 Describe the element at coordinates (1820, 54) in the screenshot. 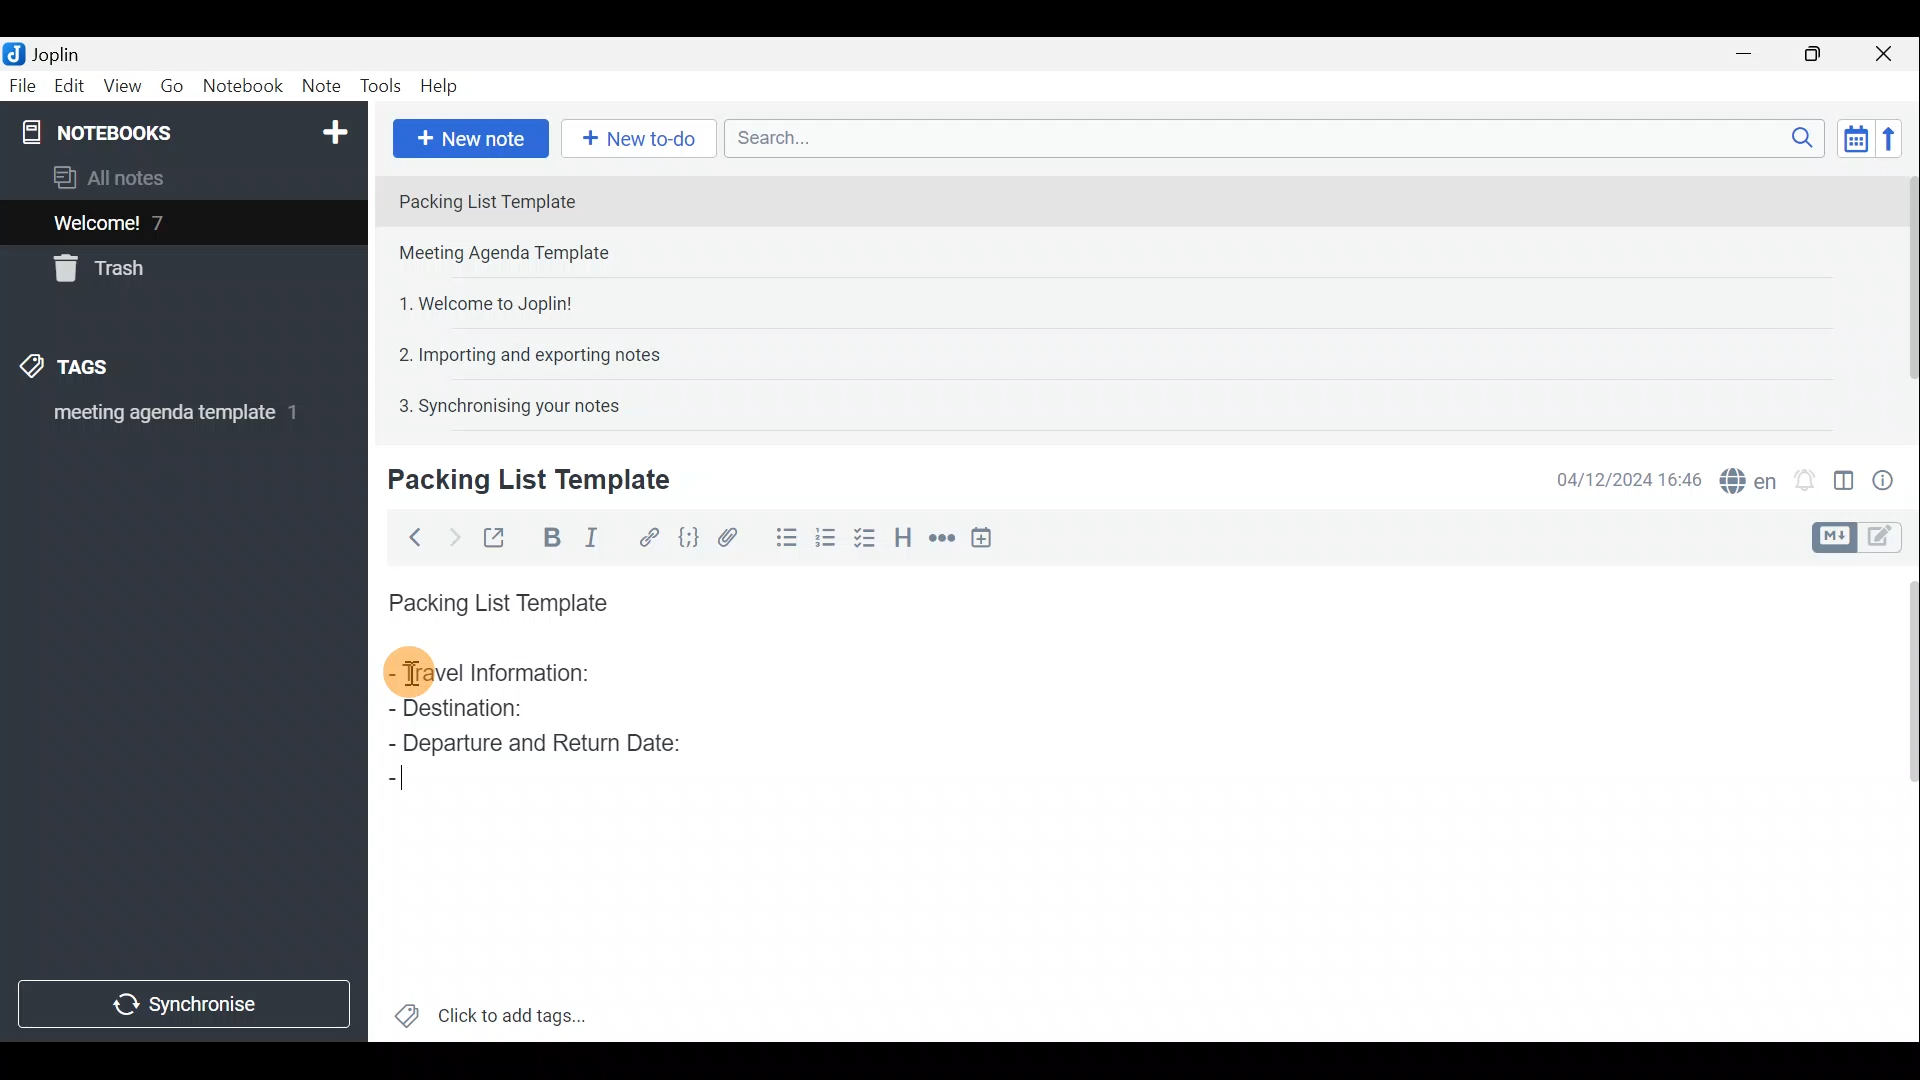

I see `Maximise` at that location.